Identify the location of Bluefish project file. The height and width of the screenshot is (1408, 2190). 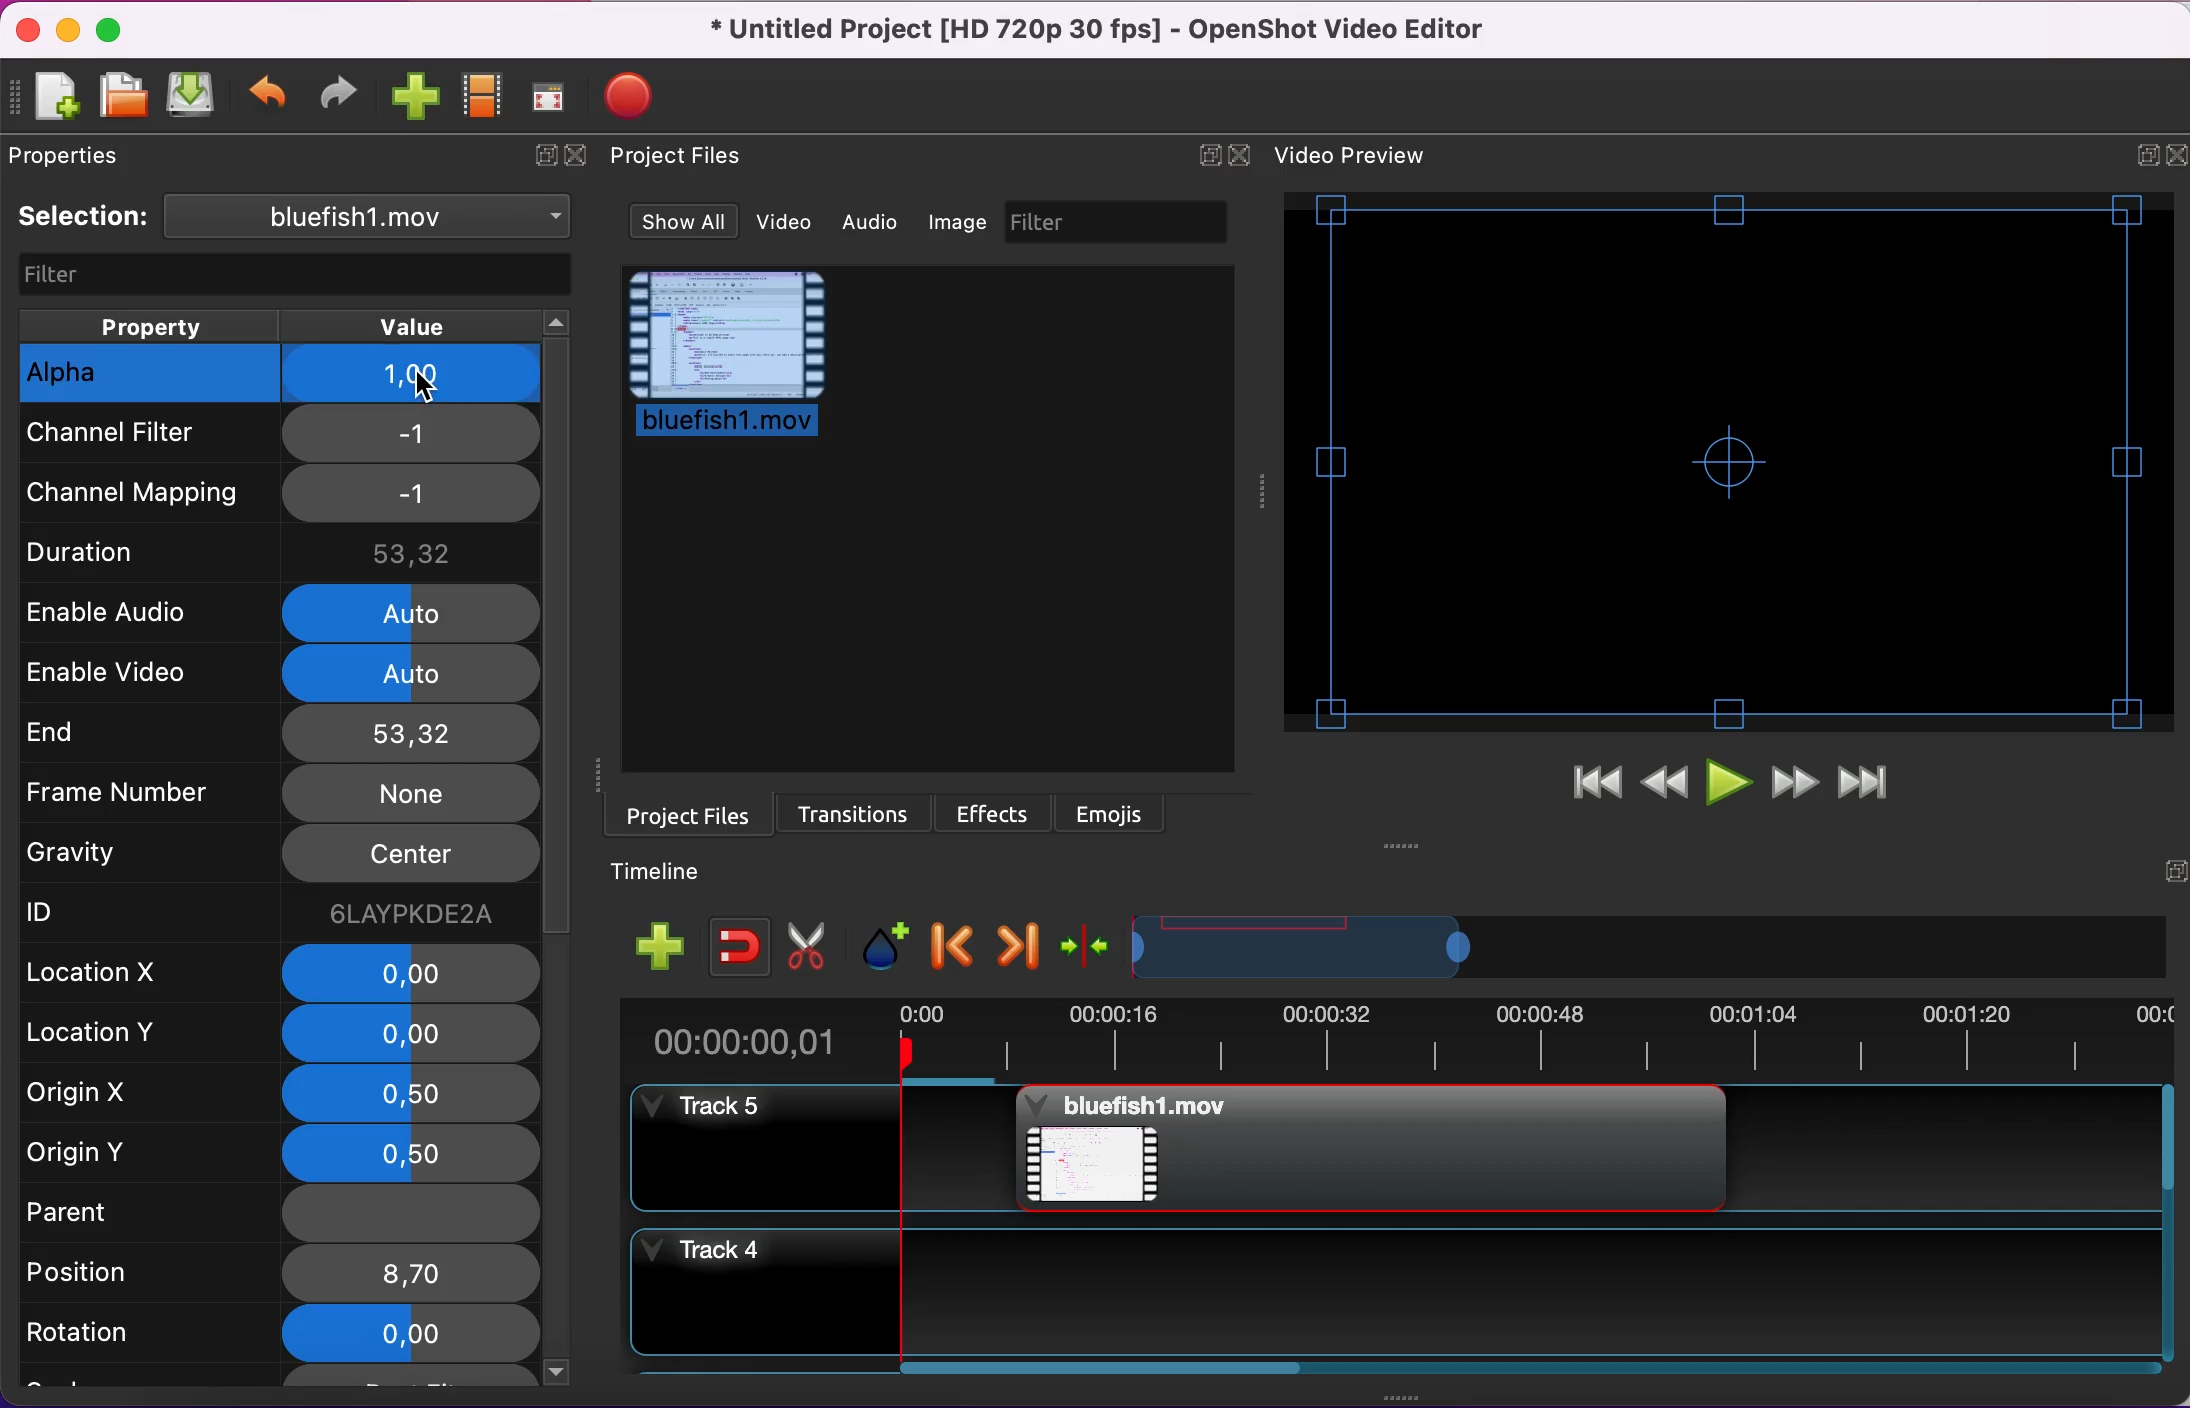
(1369, 1148).